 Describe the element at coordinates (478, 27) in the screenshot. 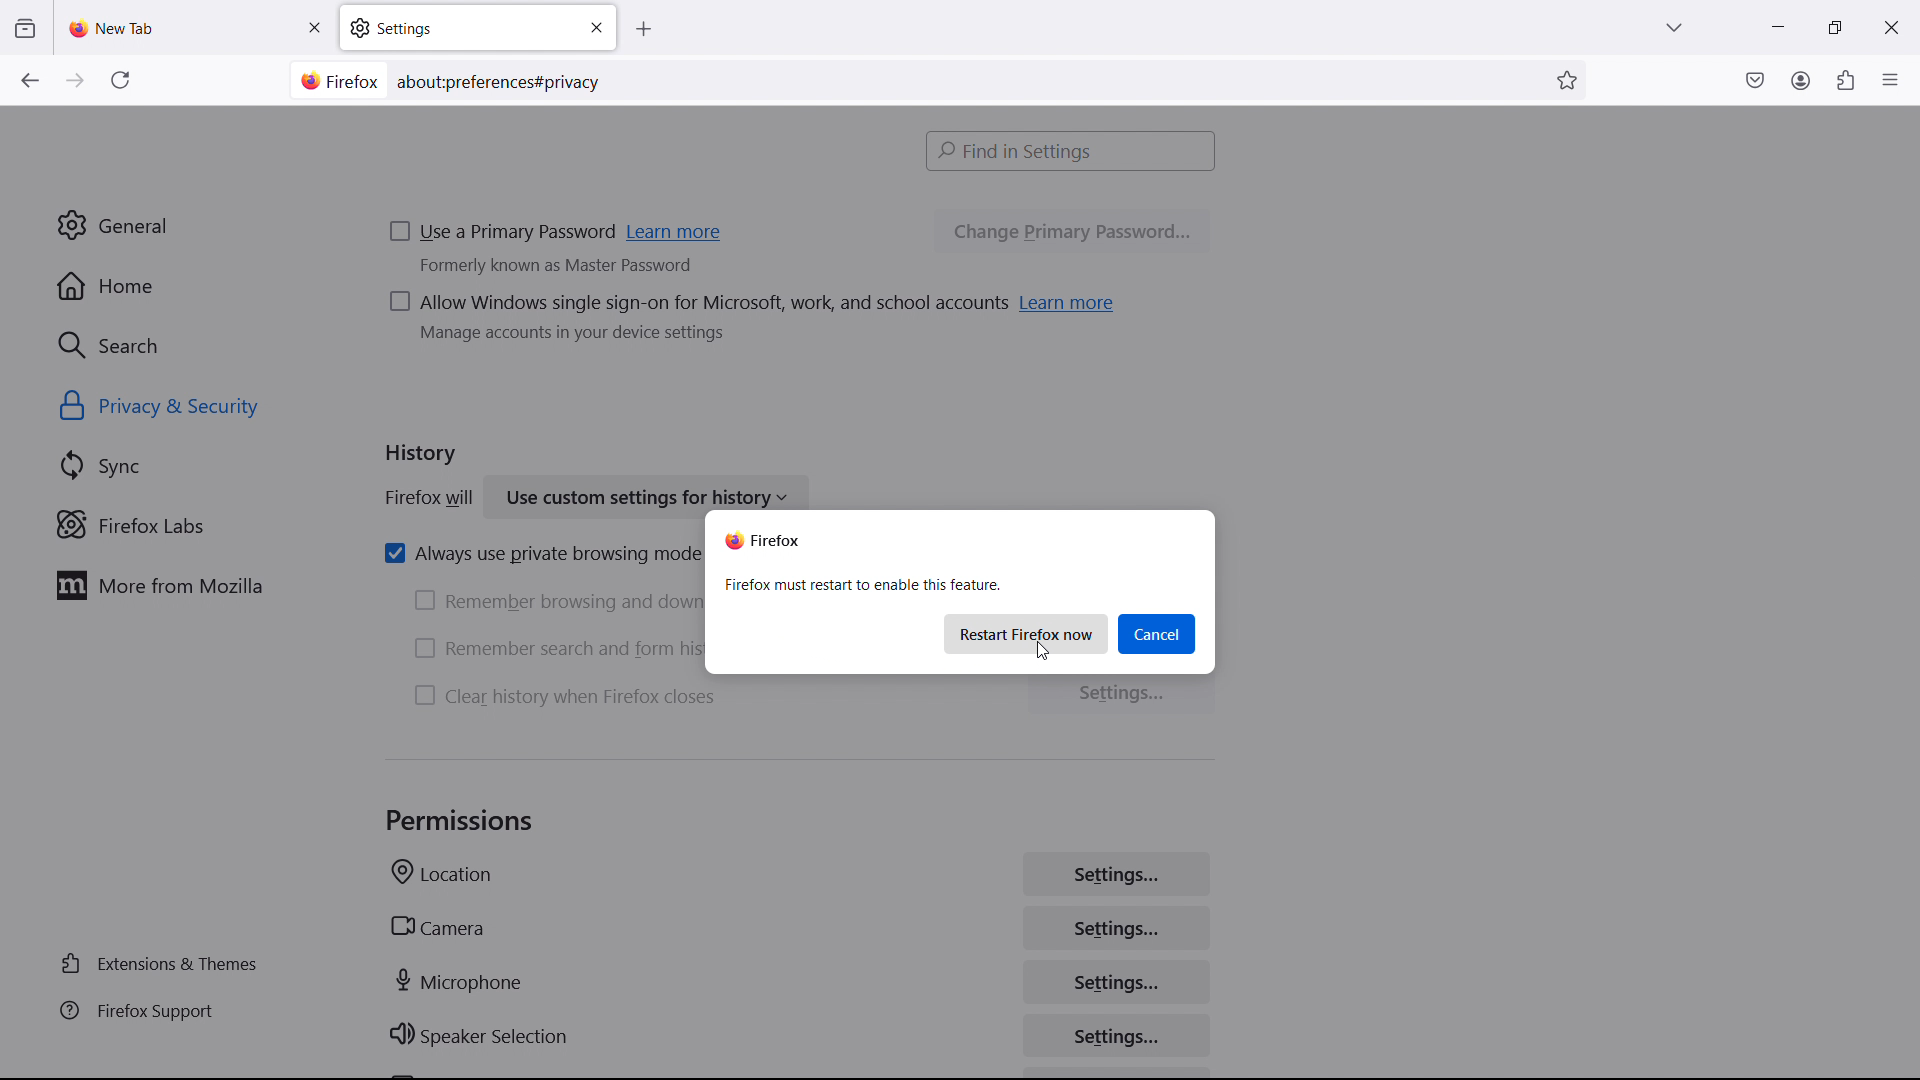

I see `settings tab` at that location.